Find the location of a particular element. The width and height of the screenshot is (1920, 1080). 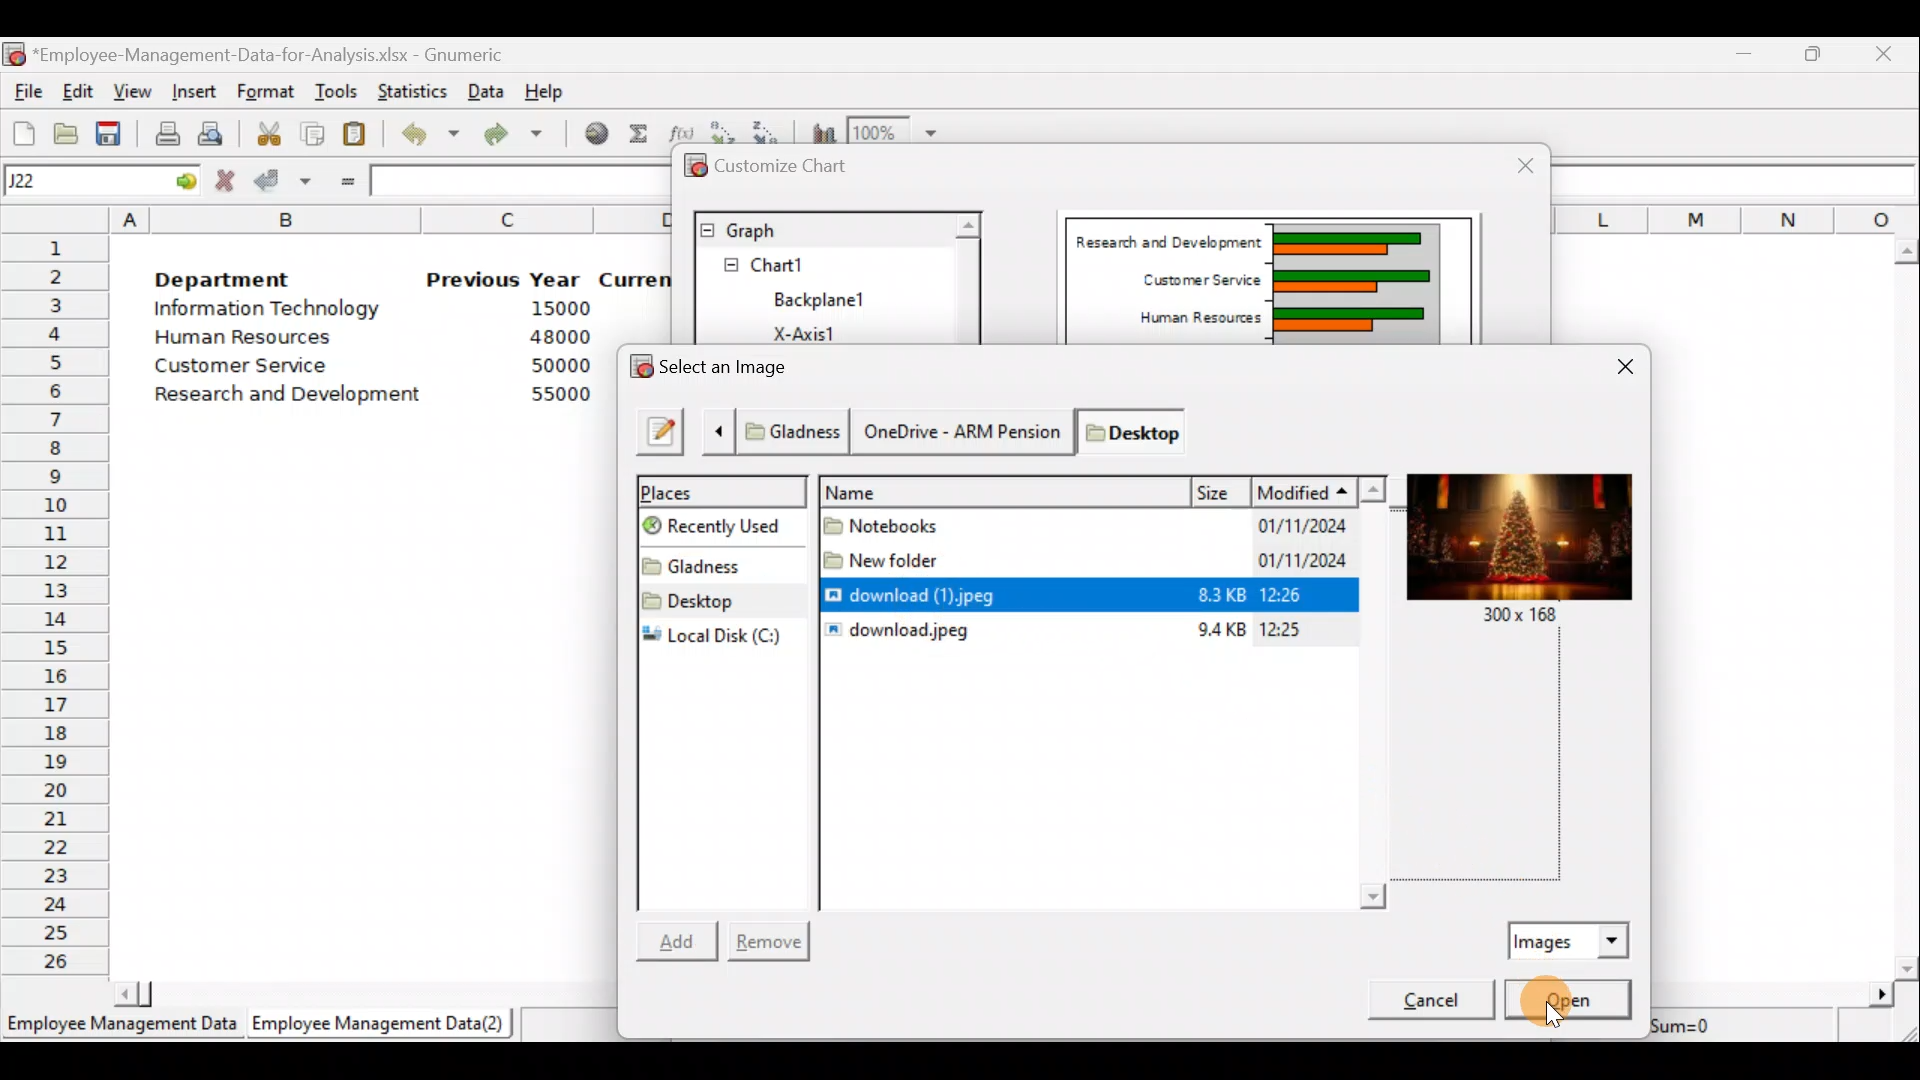

go to is located at coordinates (184, 181).